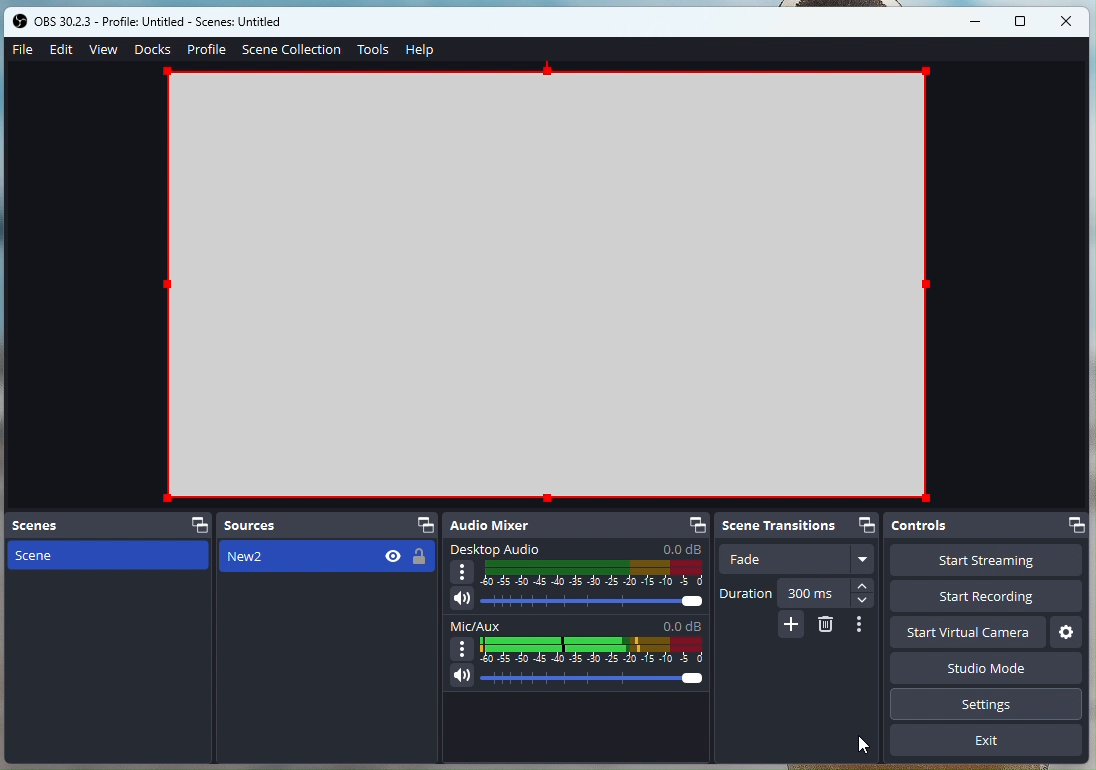 The image size is (1096, 770). I want to click on increase, so click(862, 584).